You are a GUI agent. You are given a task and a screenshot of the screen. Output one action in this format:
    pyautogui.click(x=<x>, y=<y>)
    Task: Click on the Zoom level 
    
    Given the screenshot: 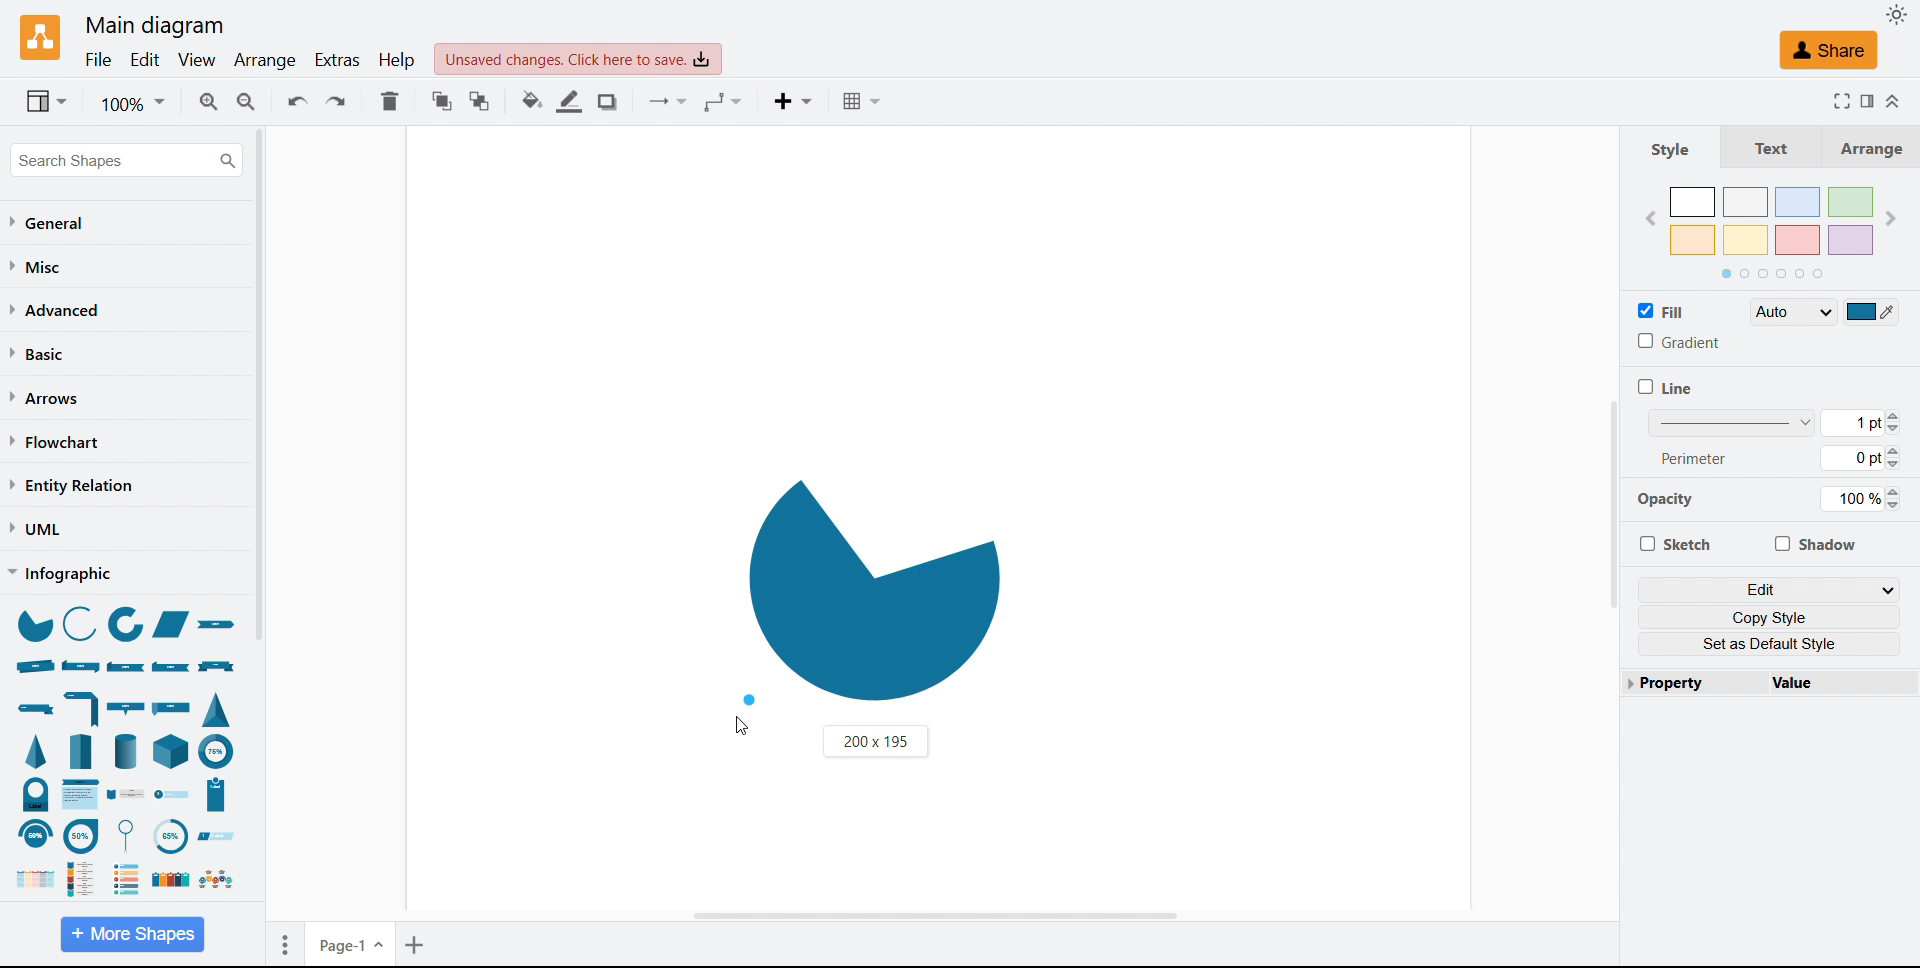 What is the action you would take?
    pyautogui.click(x=132, y=102)
    